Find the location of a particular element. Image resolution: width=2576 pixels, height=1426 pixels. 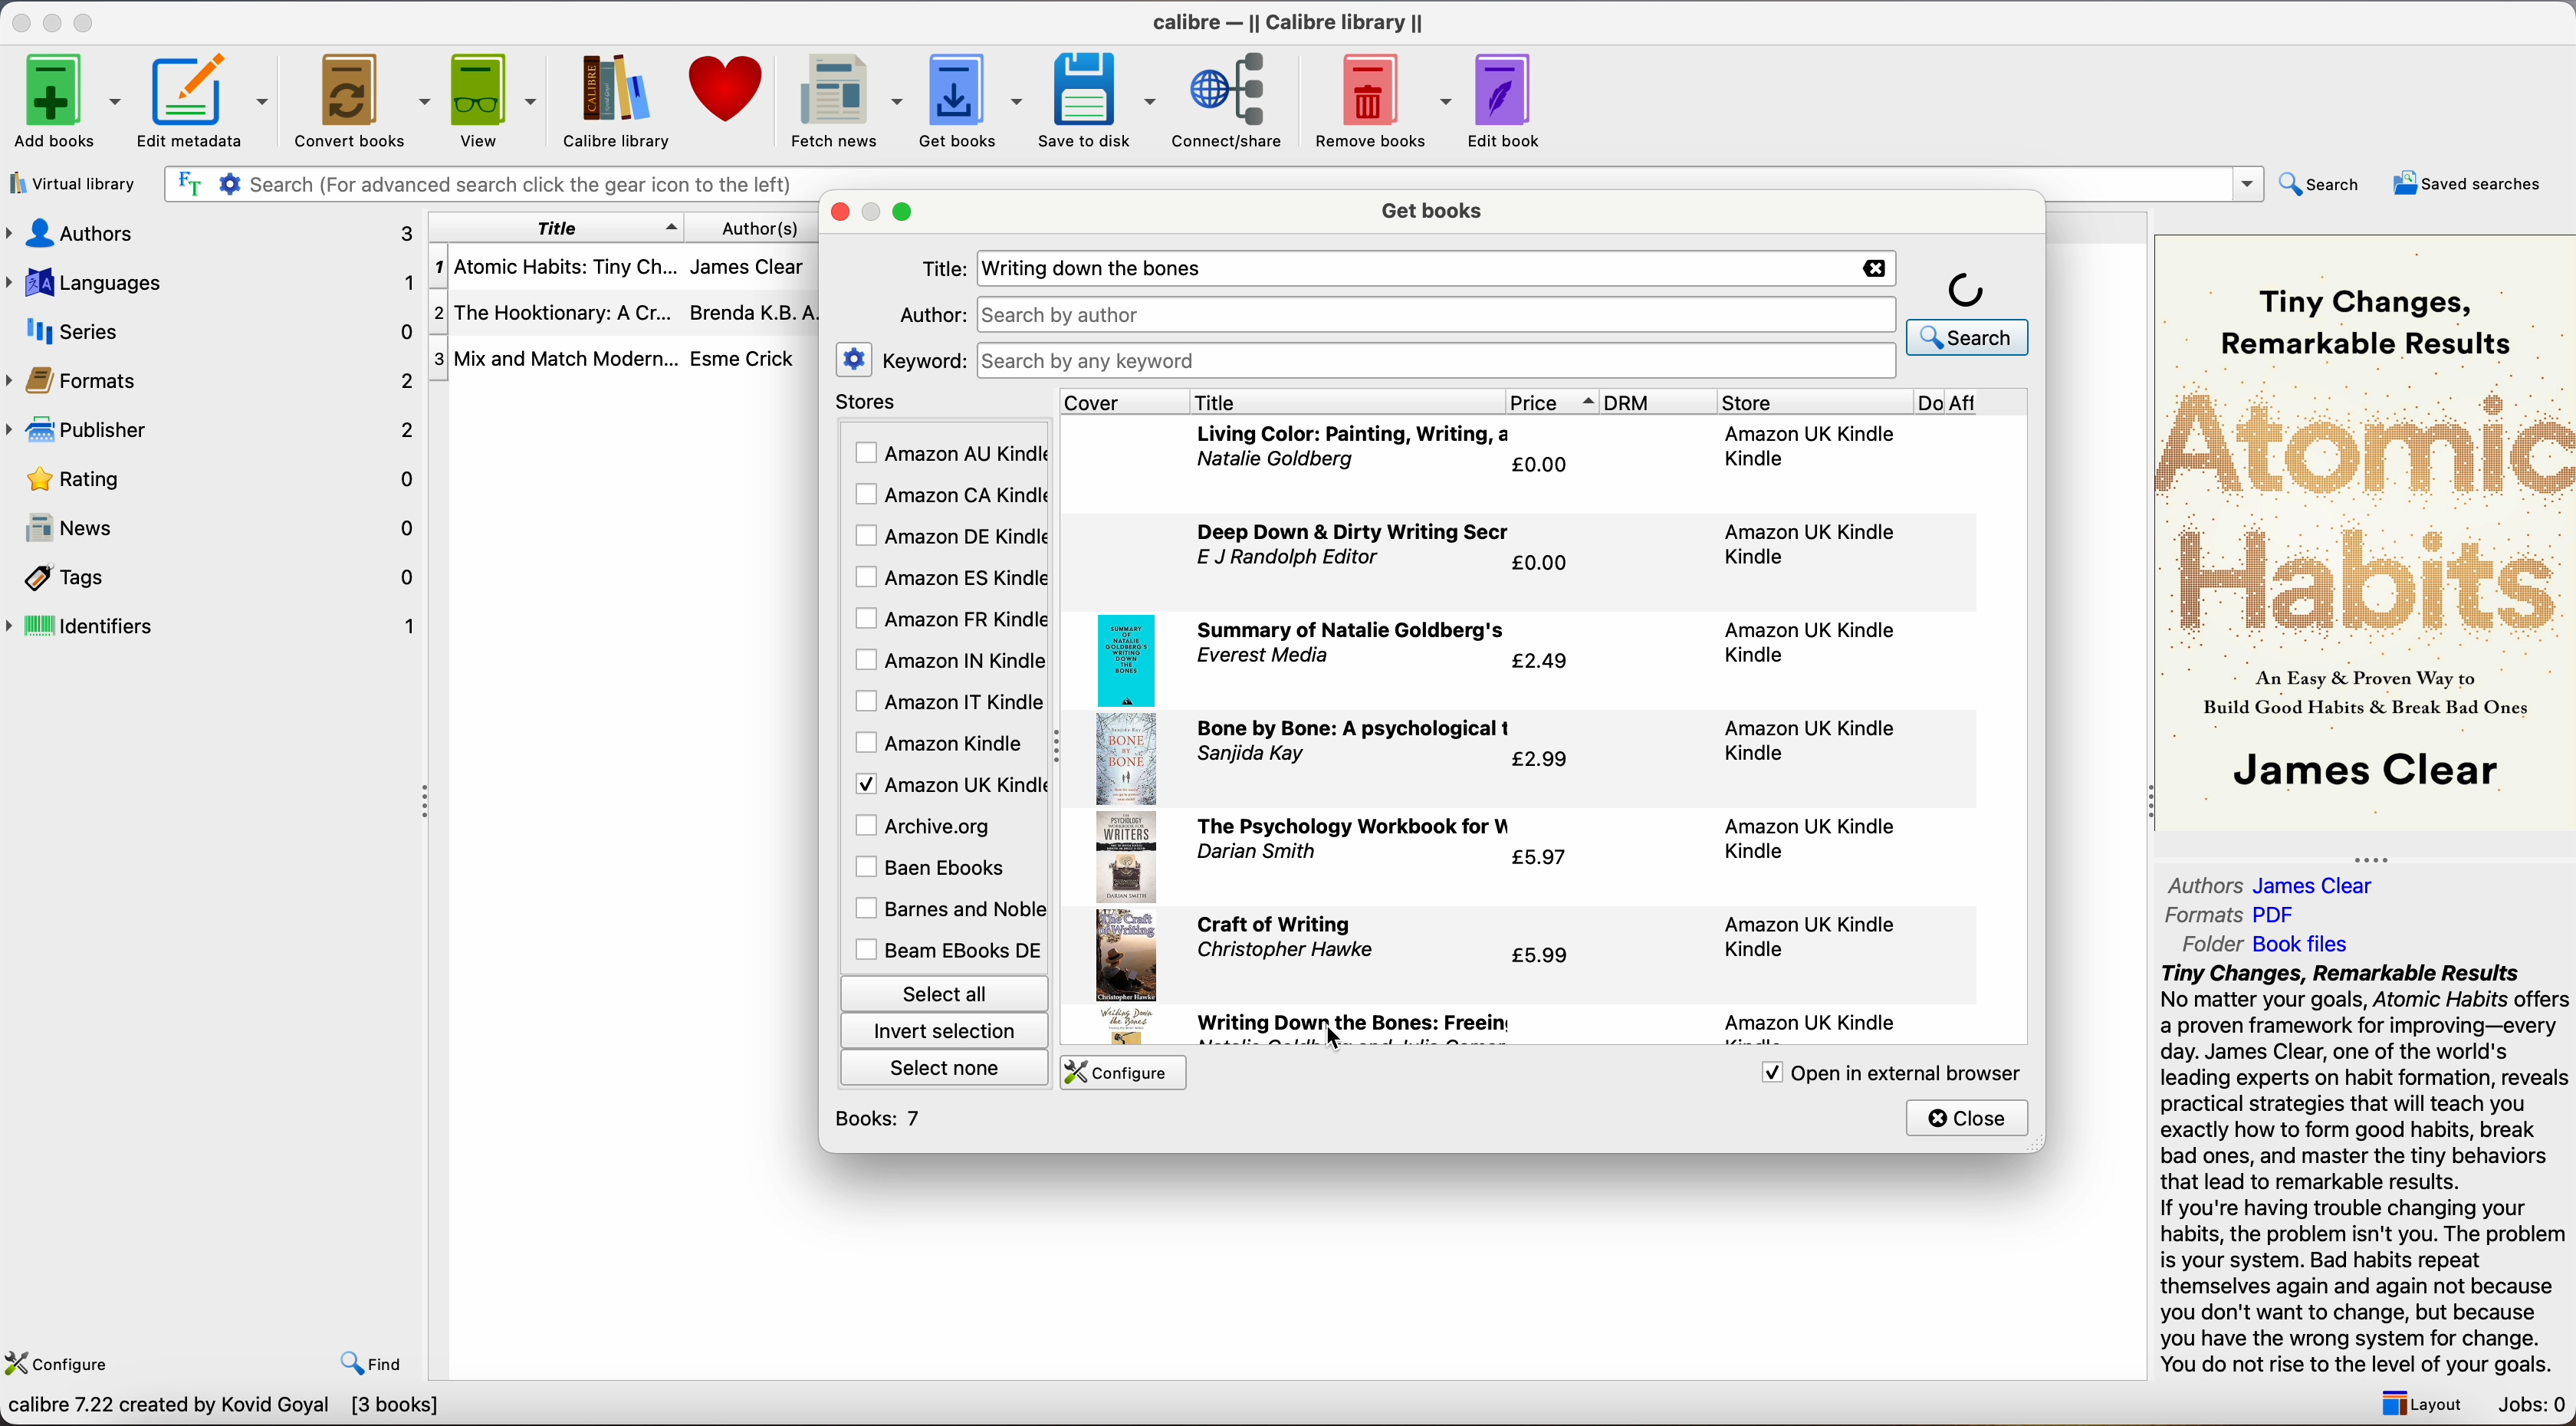

summary of Natalie Goldberg's is located at coordinates (1354, 631).